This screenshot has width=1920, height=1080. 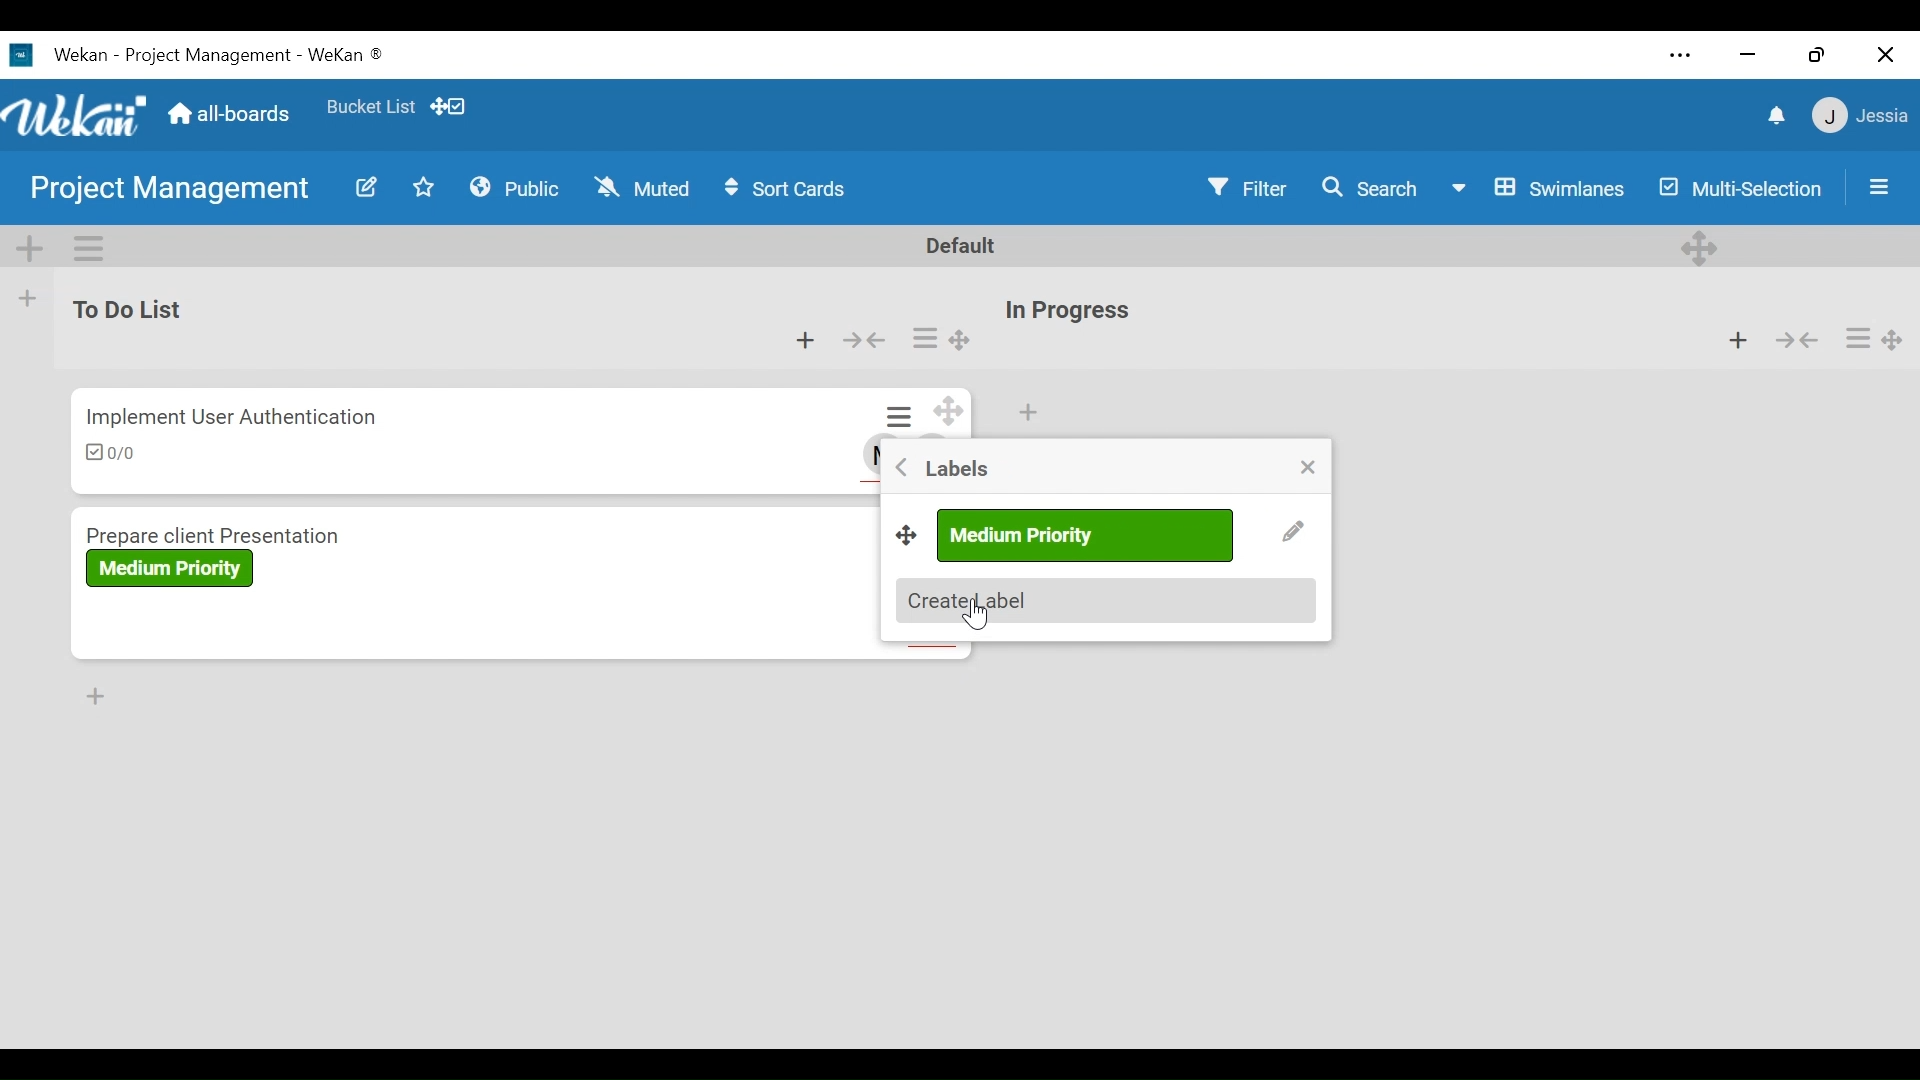 I want to click on Sort Cards, so click(x=793, y=188).